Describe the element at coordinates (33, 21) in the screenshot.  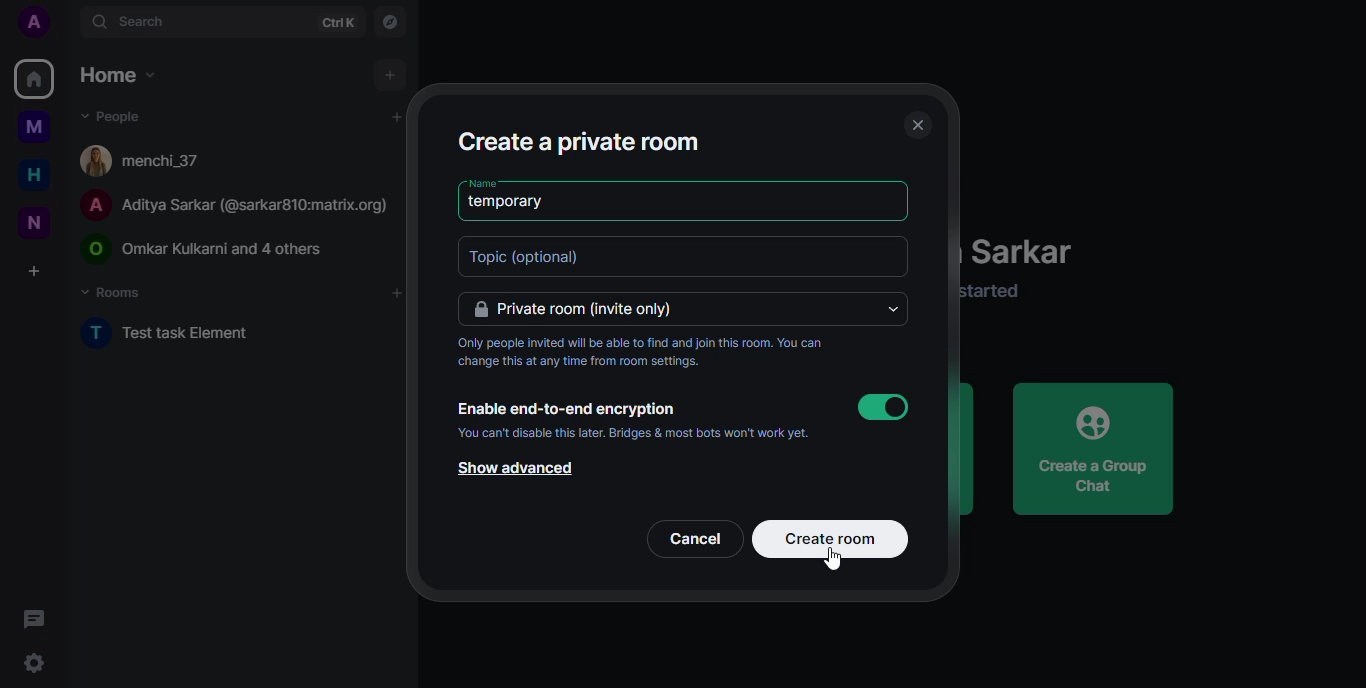
I see `profile` at that location.